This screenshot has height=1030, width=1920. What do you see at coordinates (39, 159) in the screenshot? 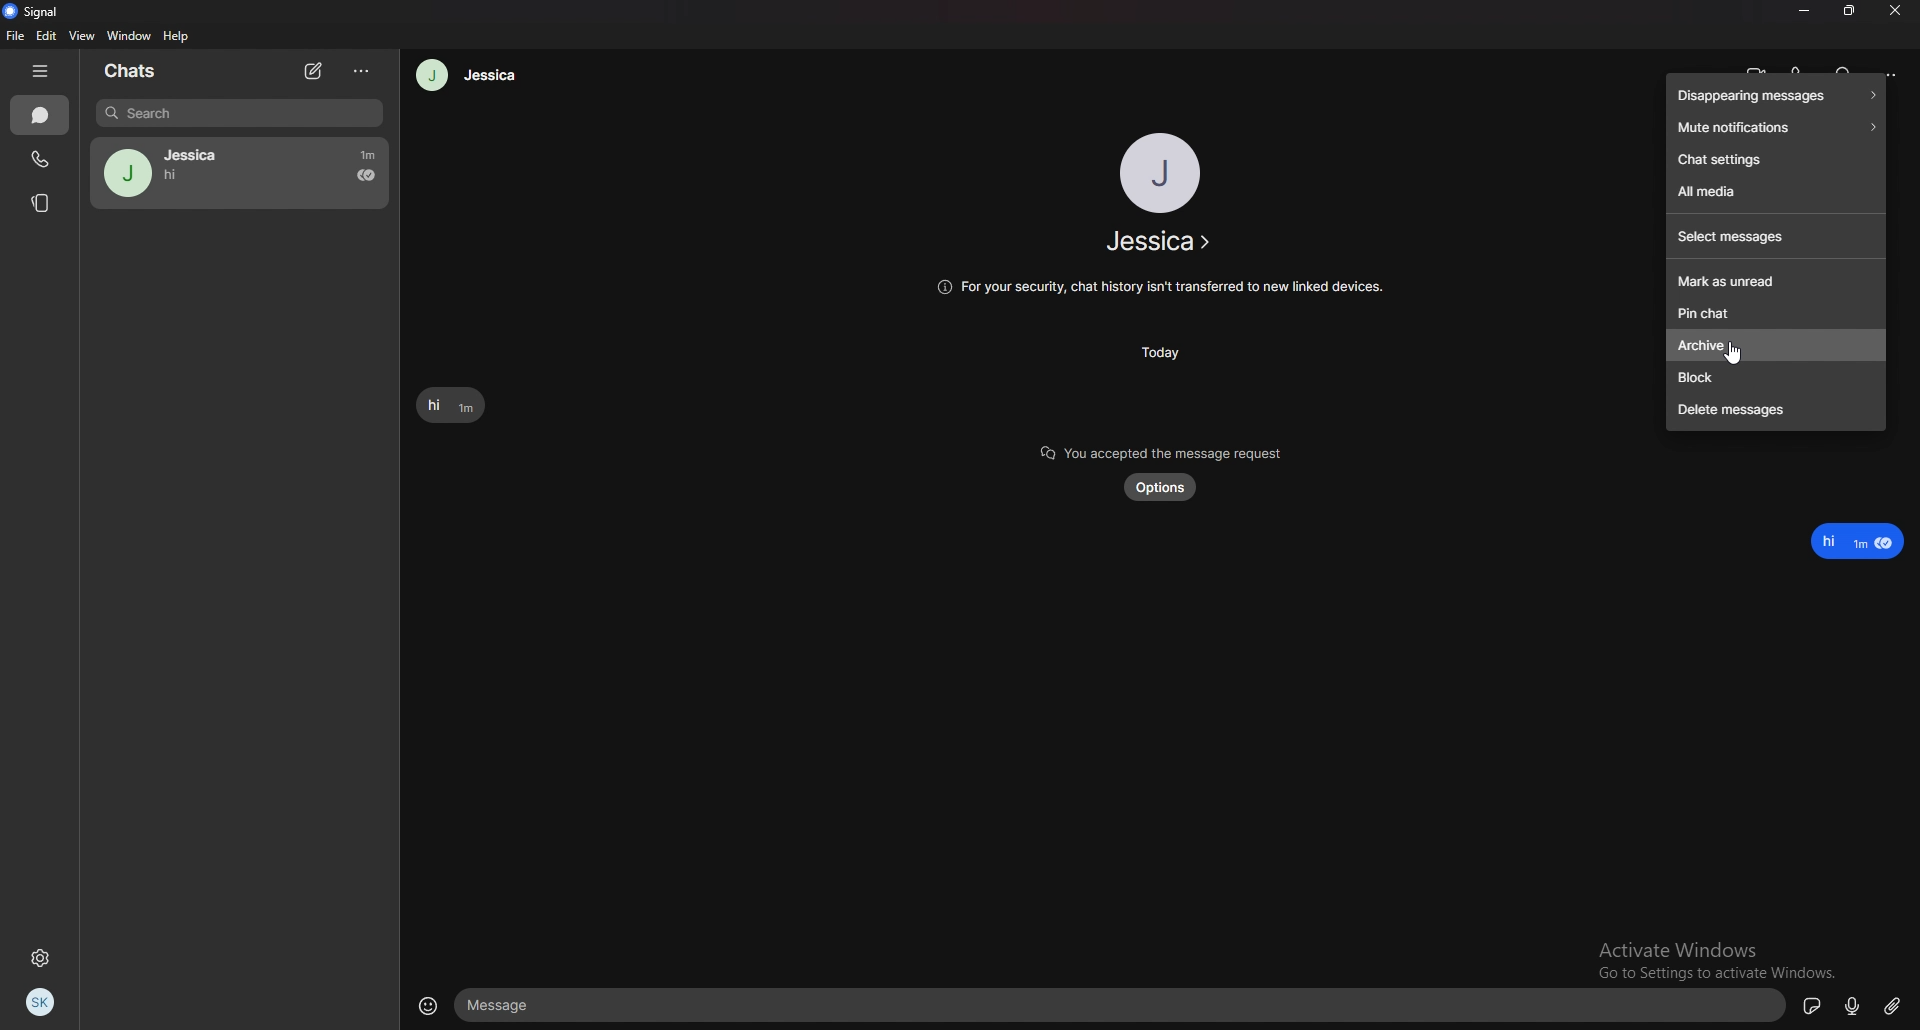
I see `Call` at bounding box center [39, 159].